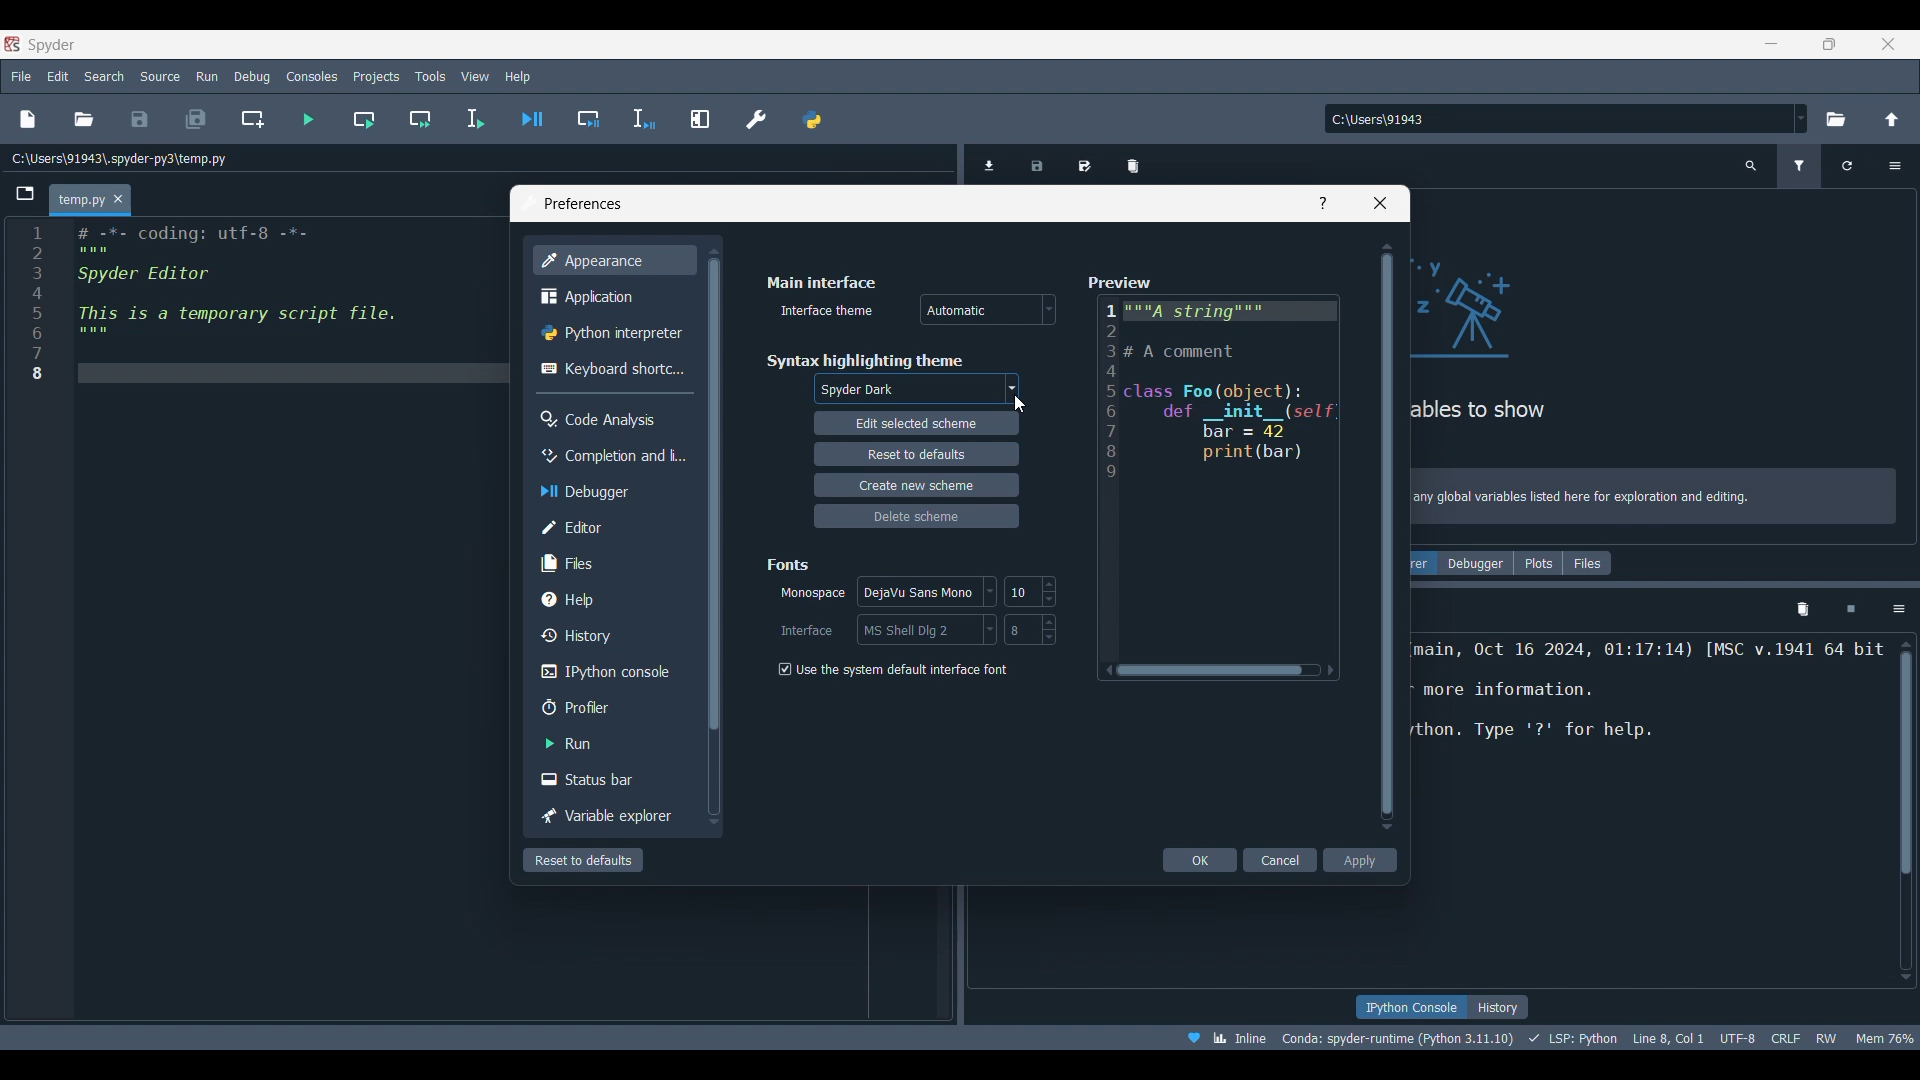 This screenshot has height=1080, width=1920. I want to click on Interface theme options, so click(988, 309).